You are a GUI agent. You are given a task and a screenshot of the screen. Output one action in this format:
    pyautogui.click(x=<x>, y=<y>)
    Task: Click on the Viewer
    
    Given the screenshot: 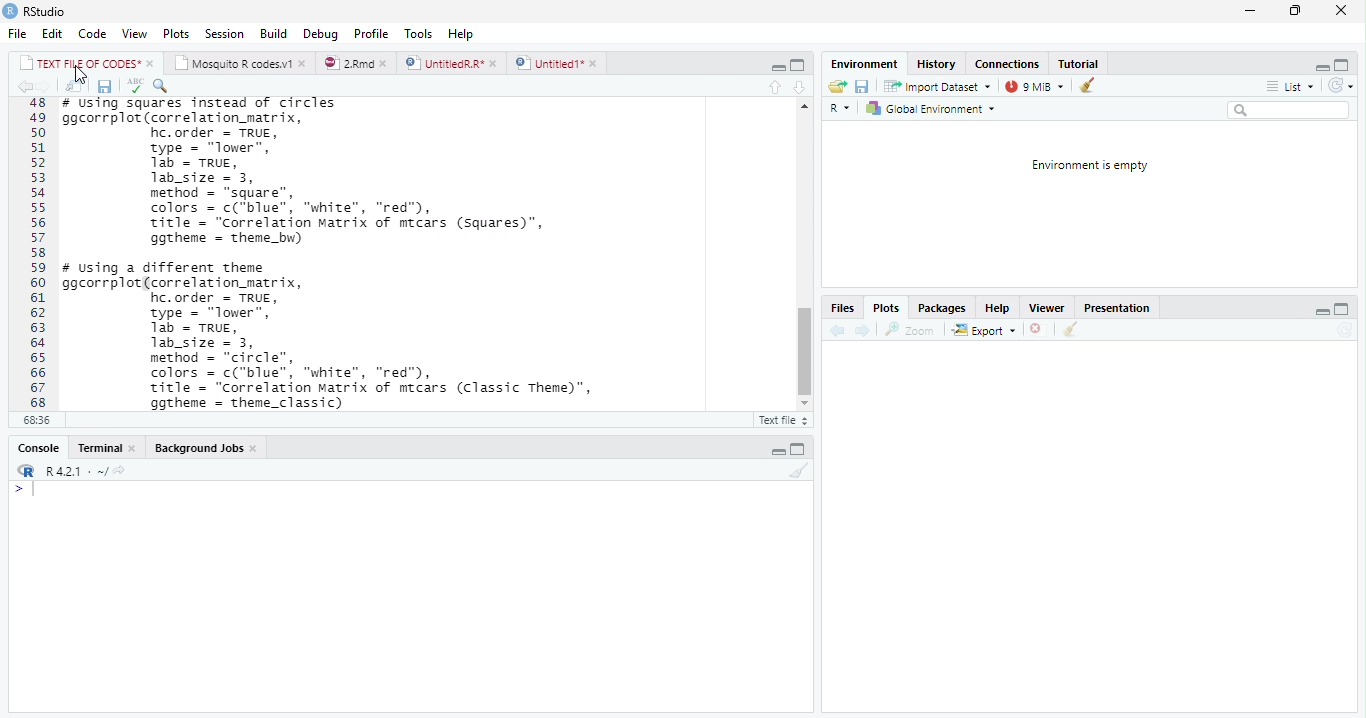 What is the action you would take?
    pyautogui.click(x=1048, y=308)
    